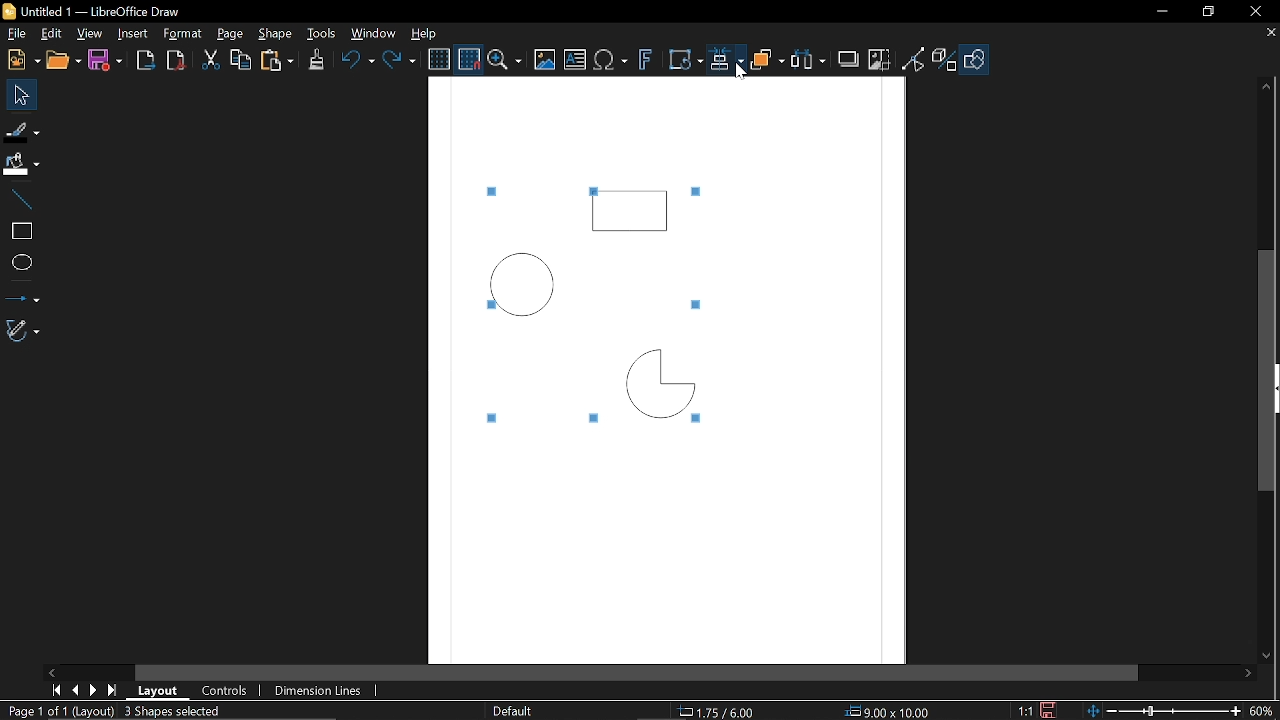 This screenshot has height=720, width=1280. Describe the element at coordinates (738, 73) in the screenshot. I see `Cursor` at that location.